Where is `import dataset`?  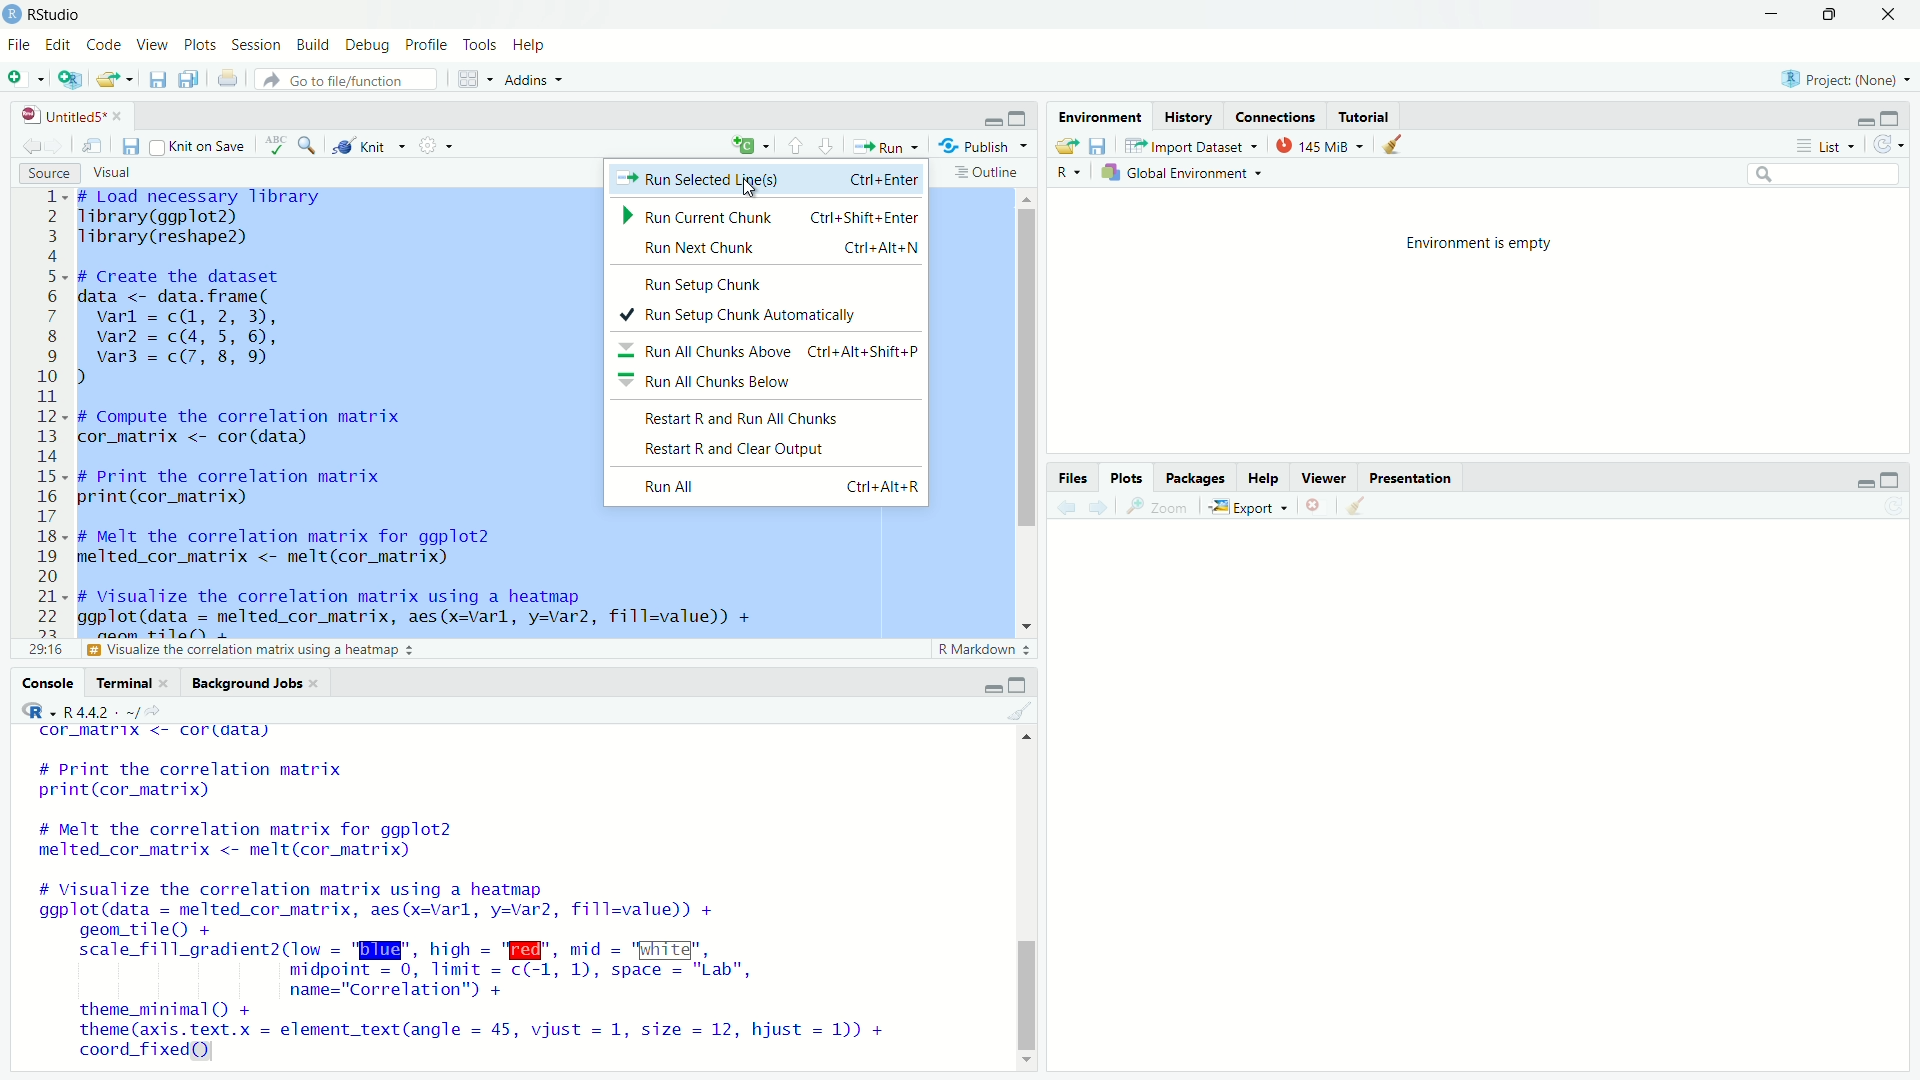
import dataset is located at coordinates (1192, 146).